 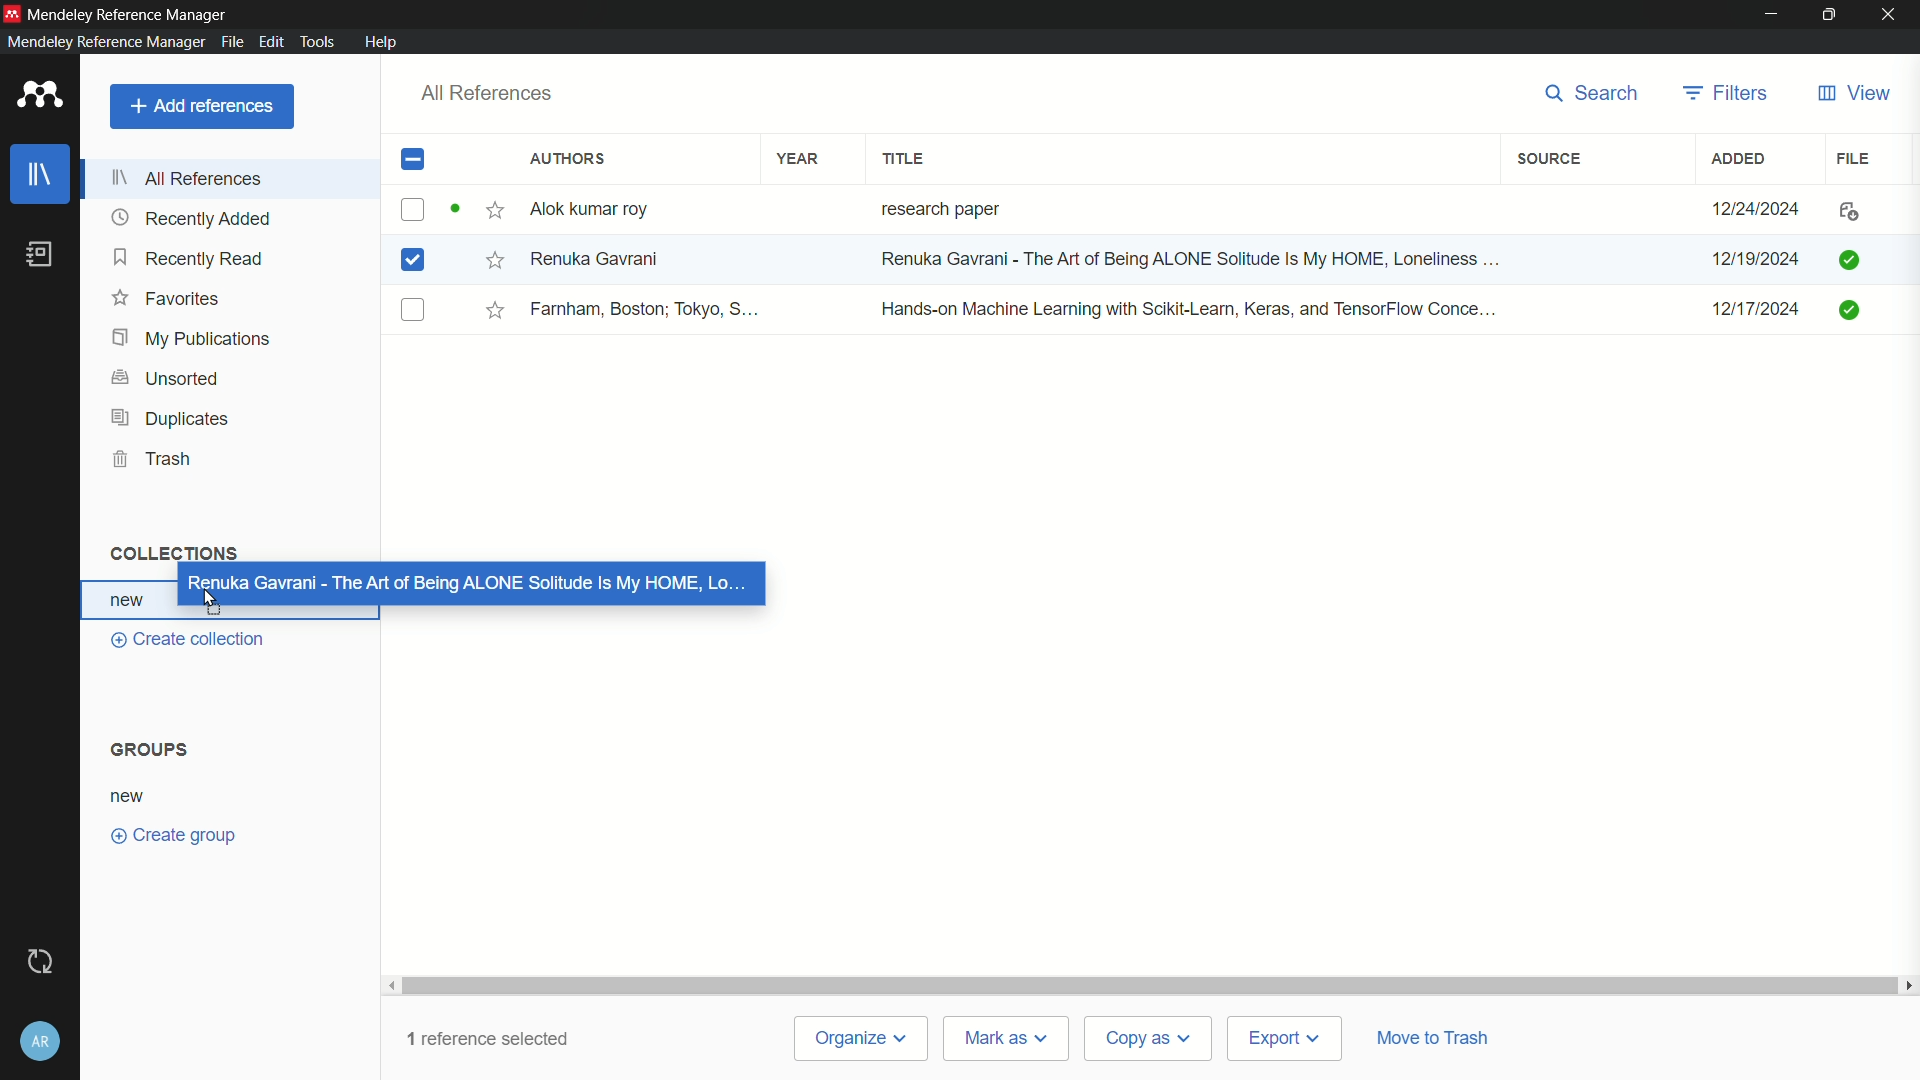 I want to click on app icon, so click(x=40, y=94).